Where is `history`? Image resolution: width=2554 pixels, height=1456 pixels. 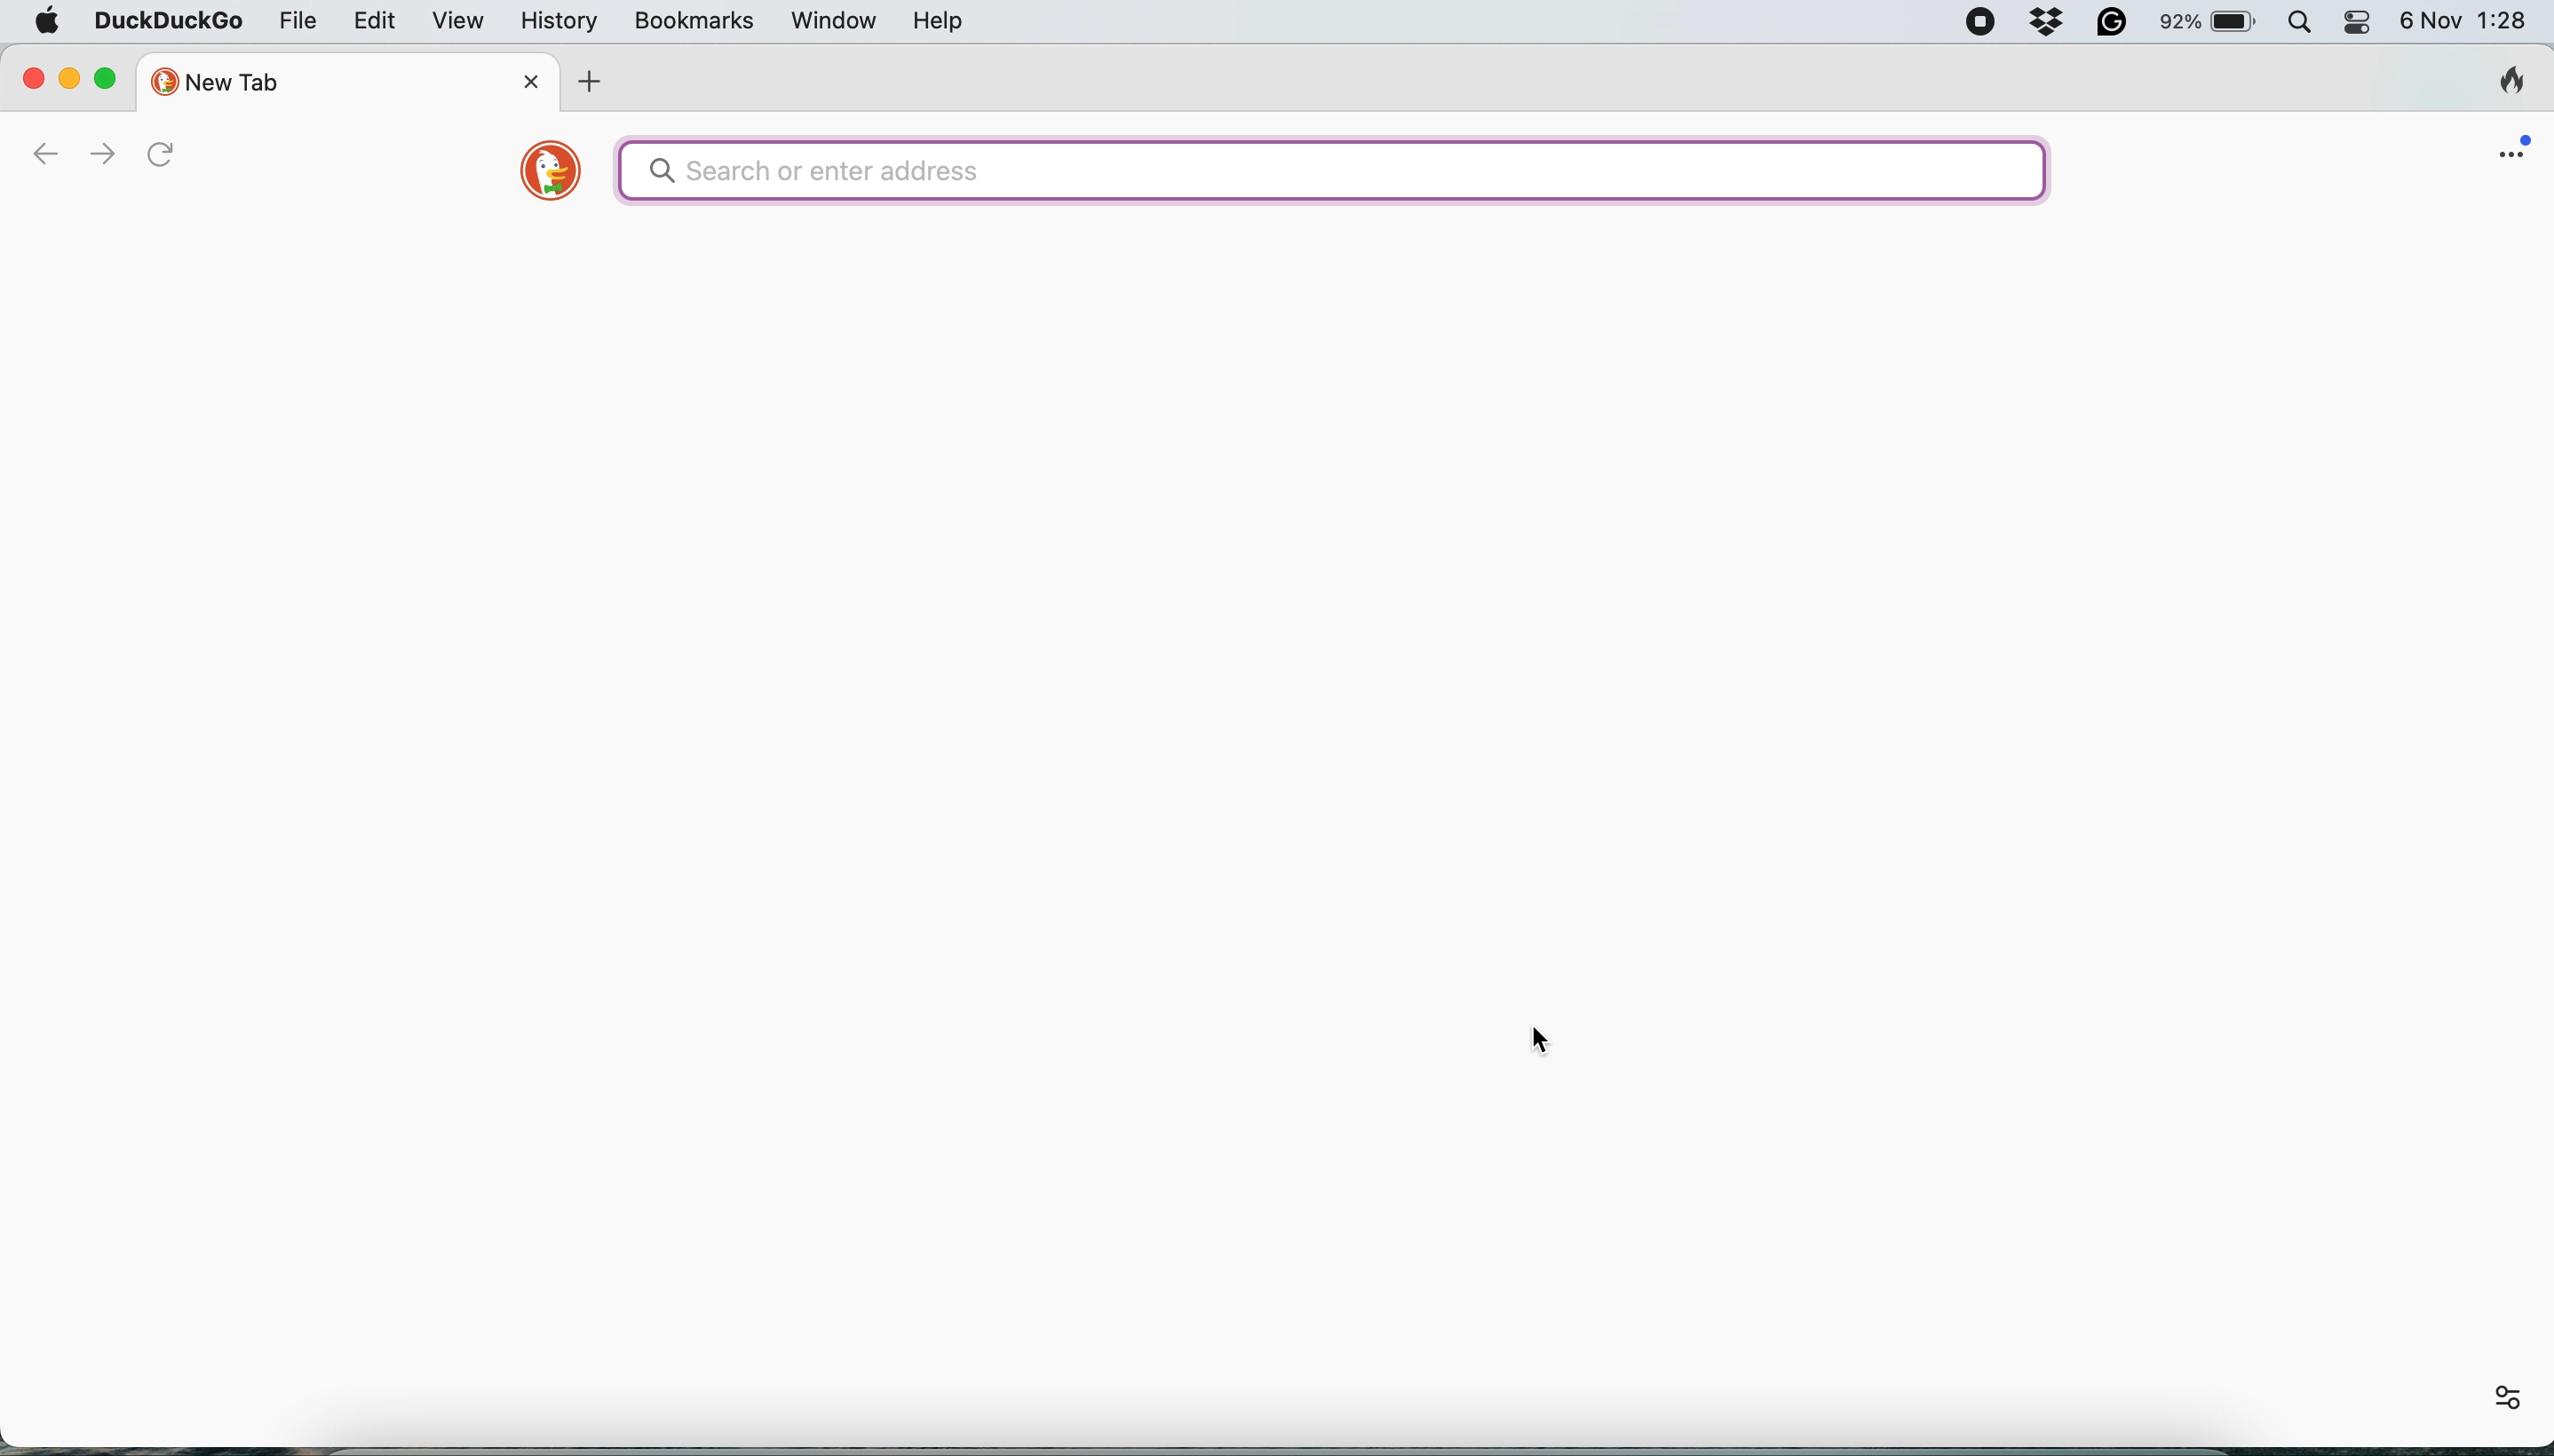
history is located at coordinates (564, 22).